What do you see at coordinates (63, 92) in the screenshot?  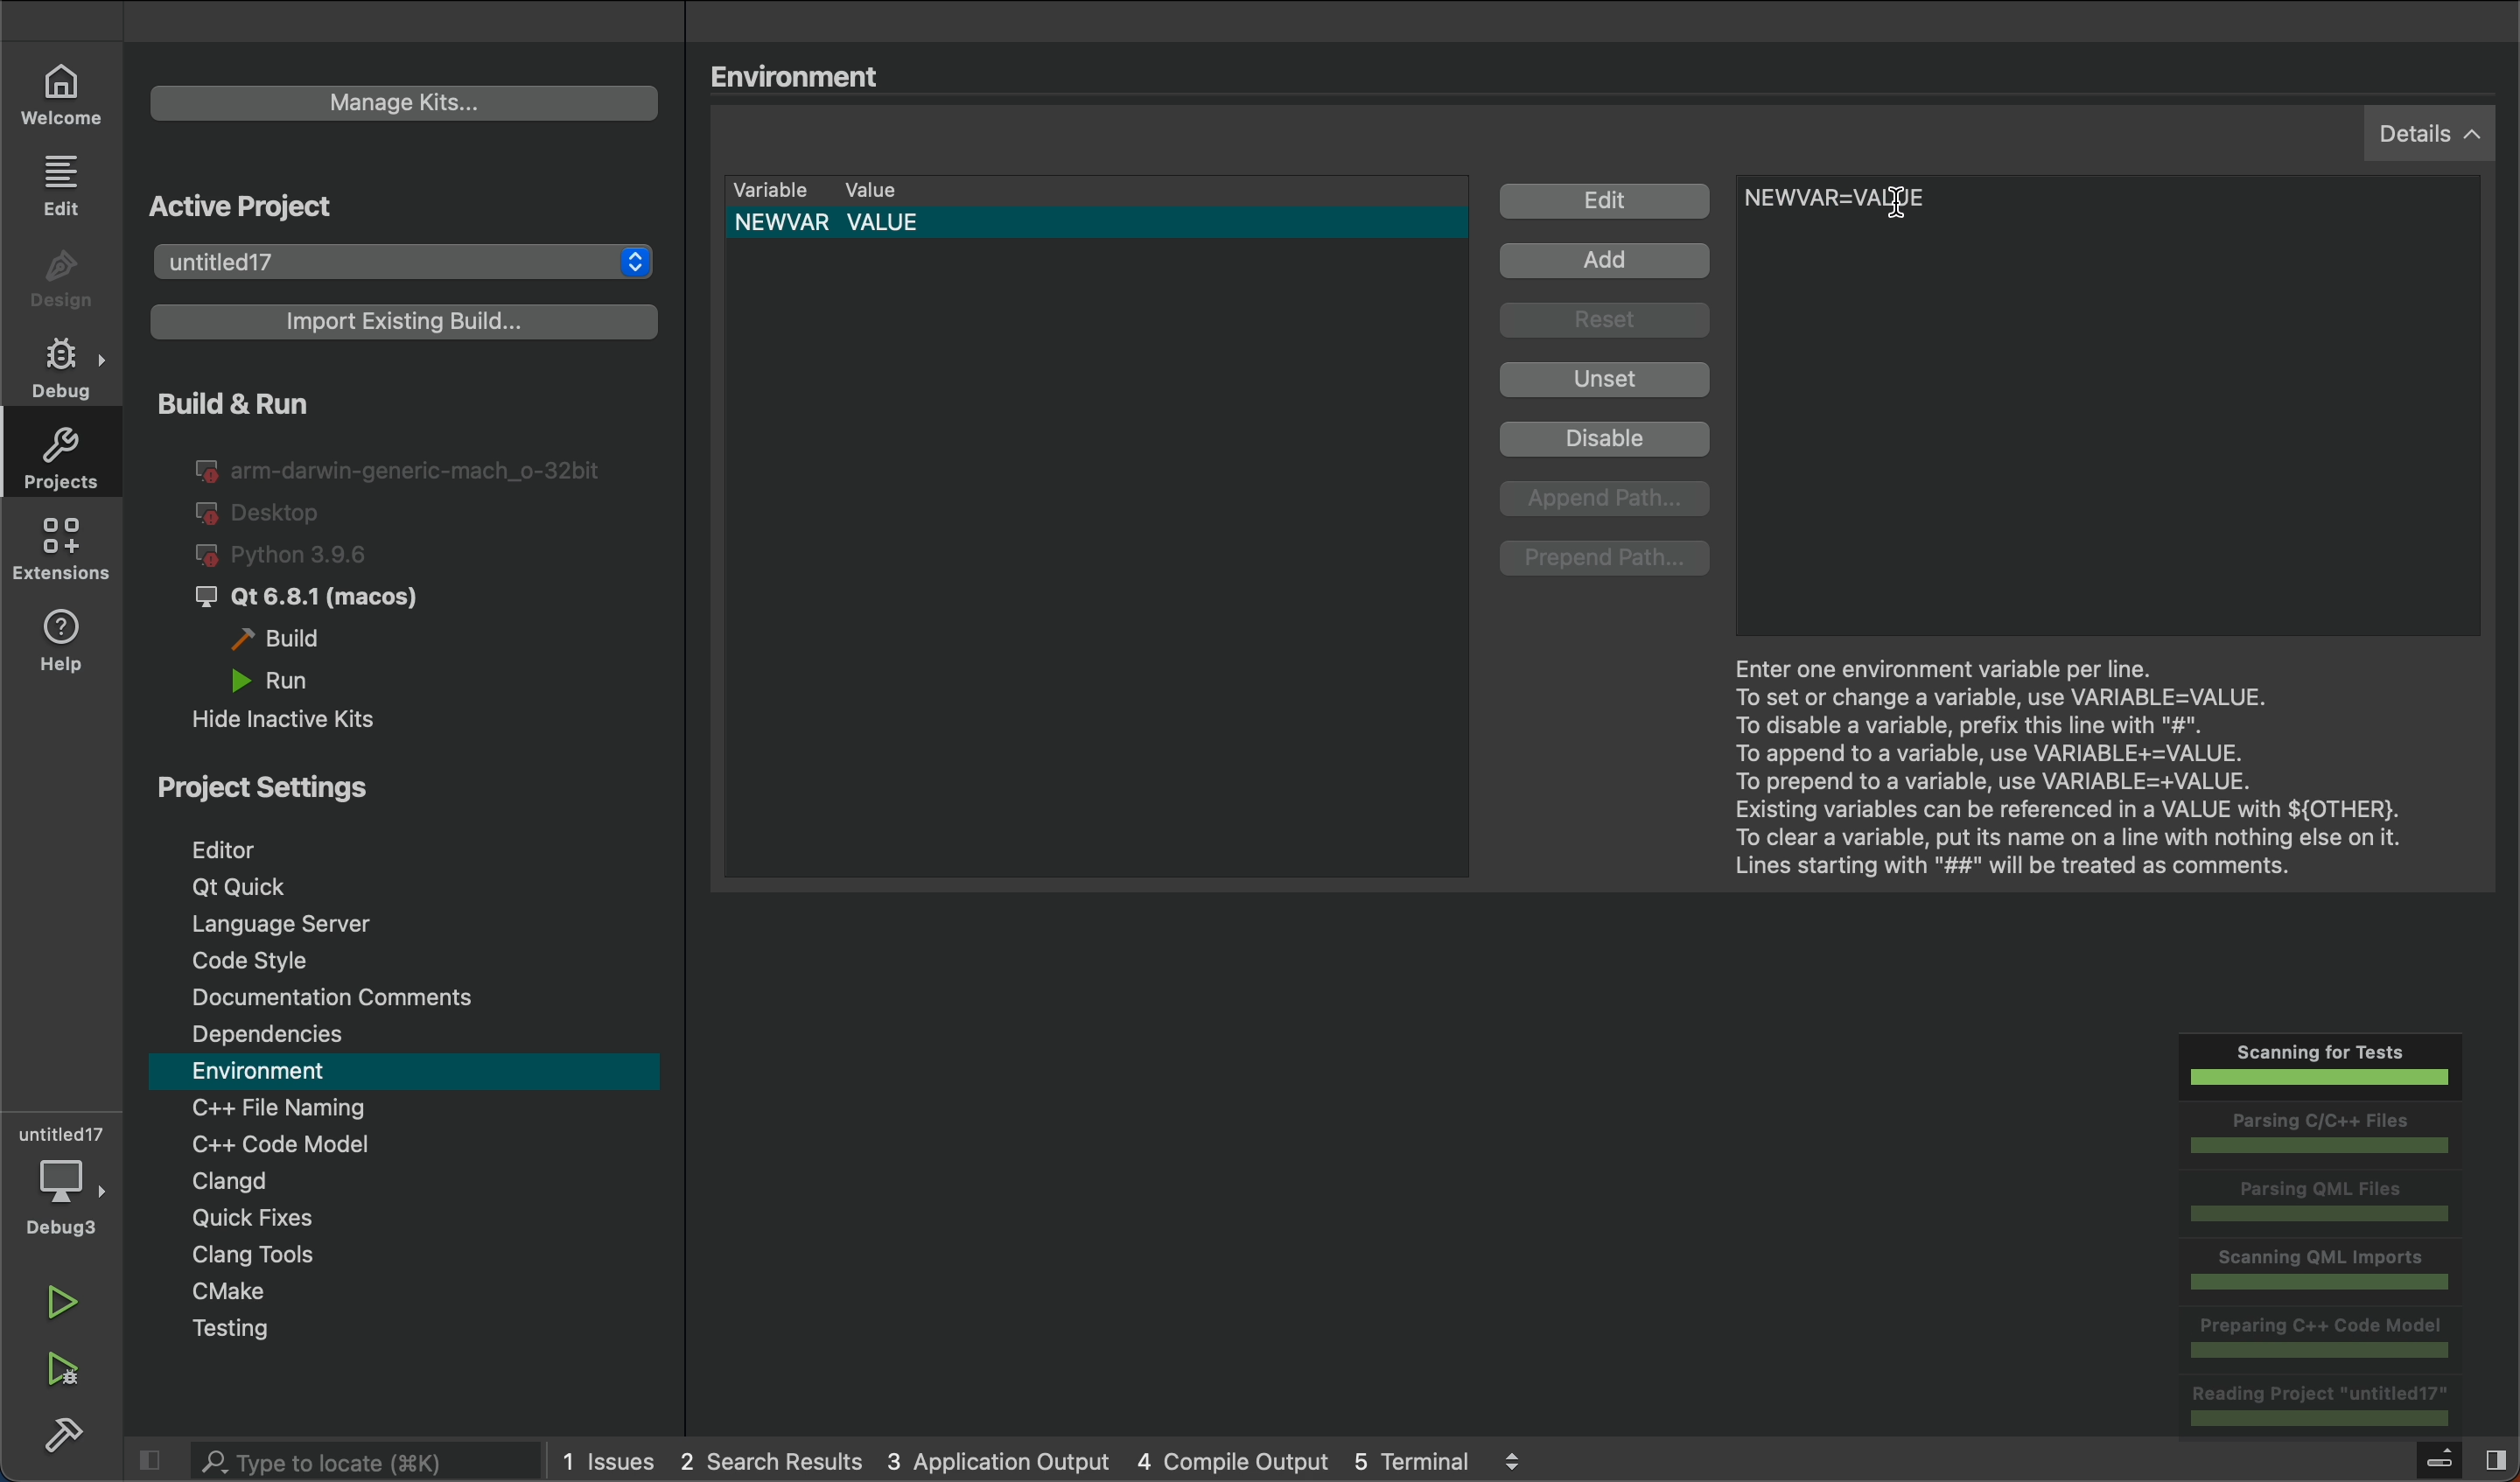 I see `welcome` at bounding box center [63, 92].